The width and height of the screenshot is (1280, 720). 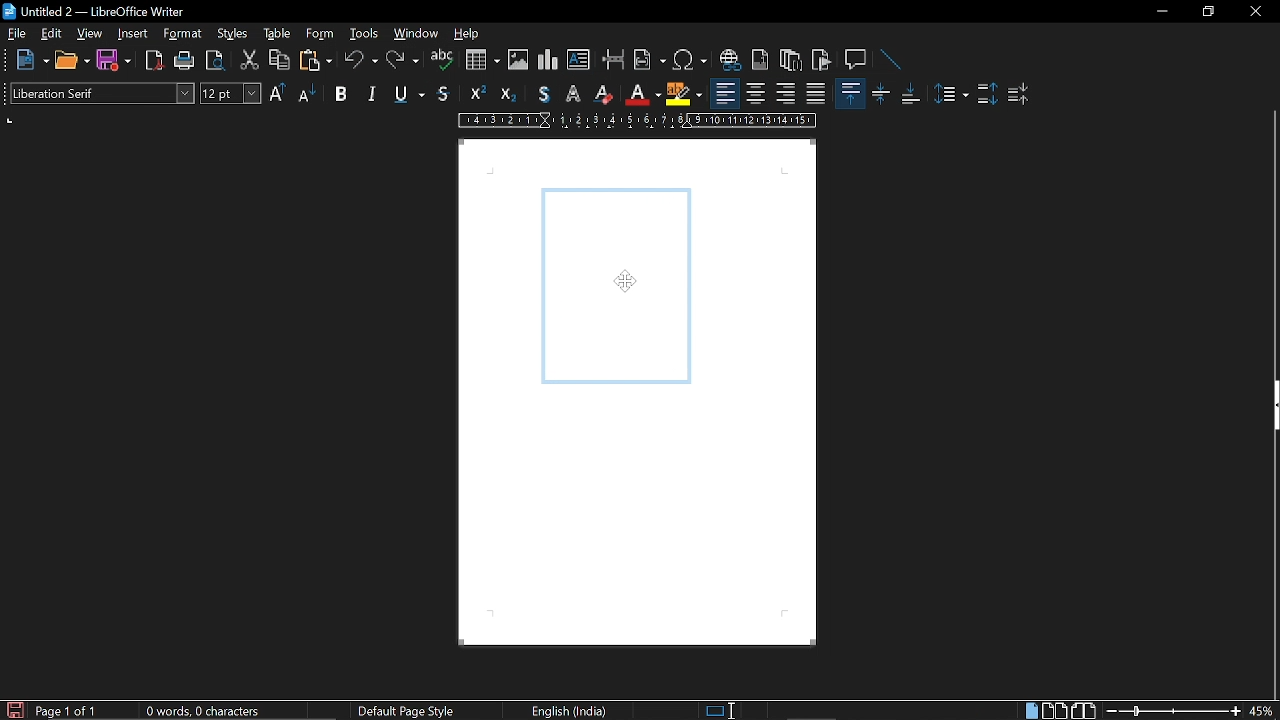 What do you see at coordinates (816, 95) in the screenshot?
I see `justified` at bounding box center [816, 95].